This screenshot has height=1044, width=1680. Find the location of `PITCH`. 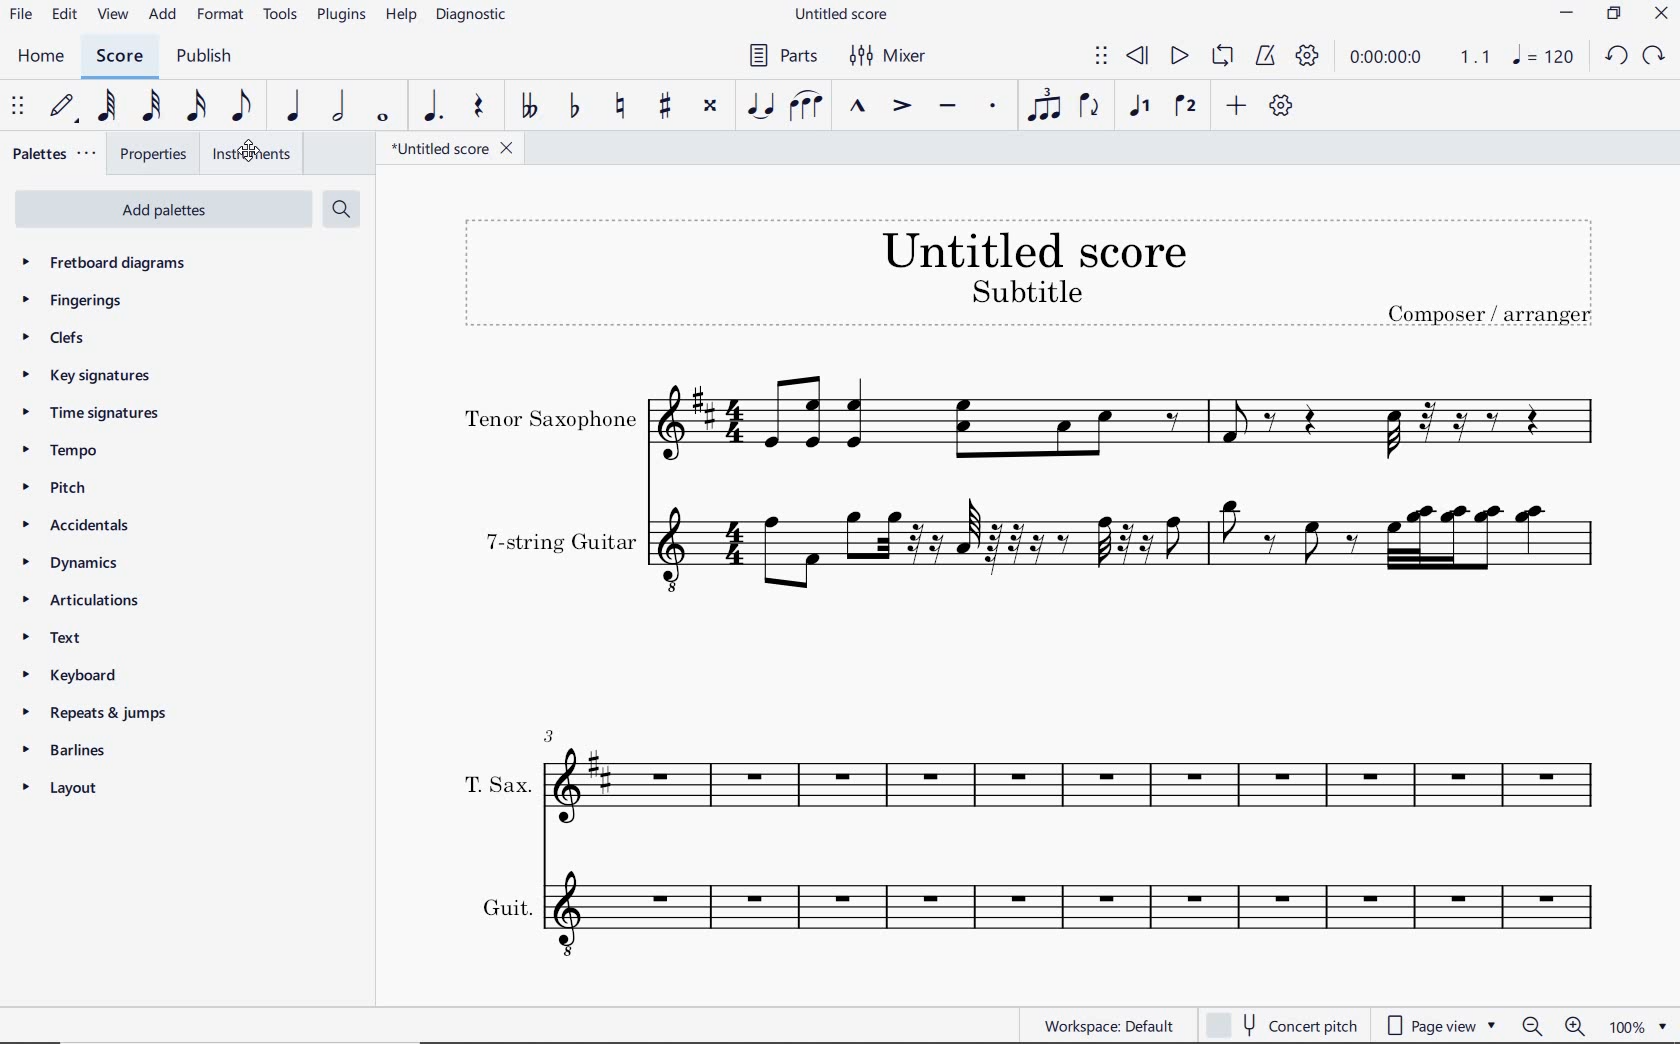

PITCH is located at coordinates (55, 488).